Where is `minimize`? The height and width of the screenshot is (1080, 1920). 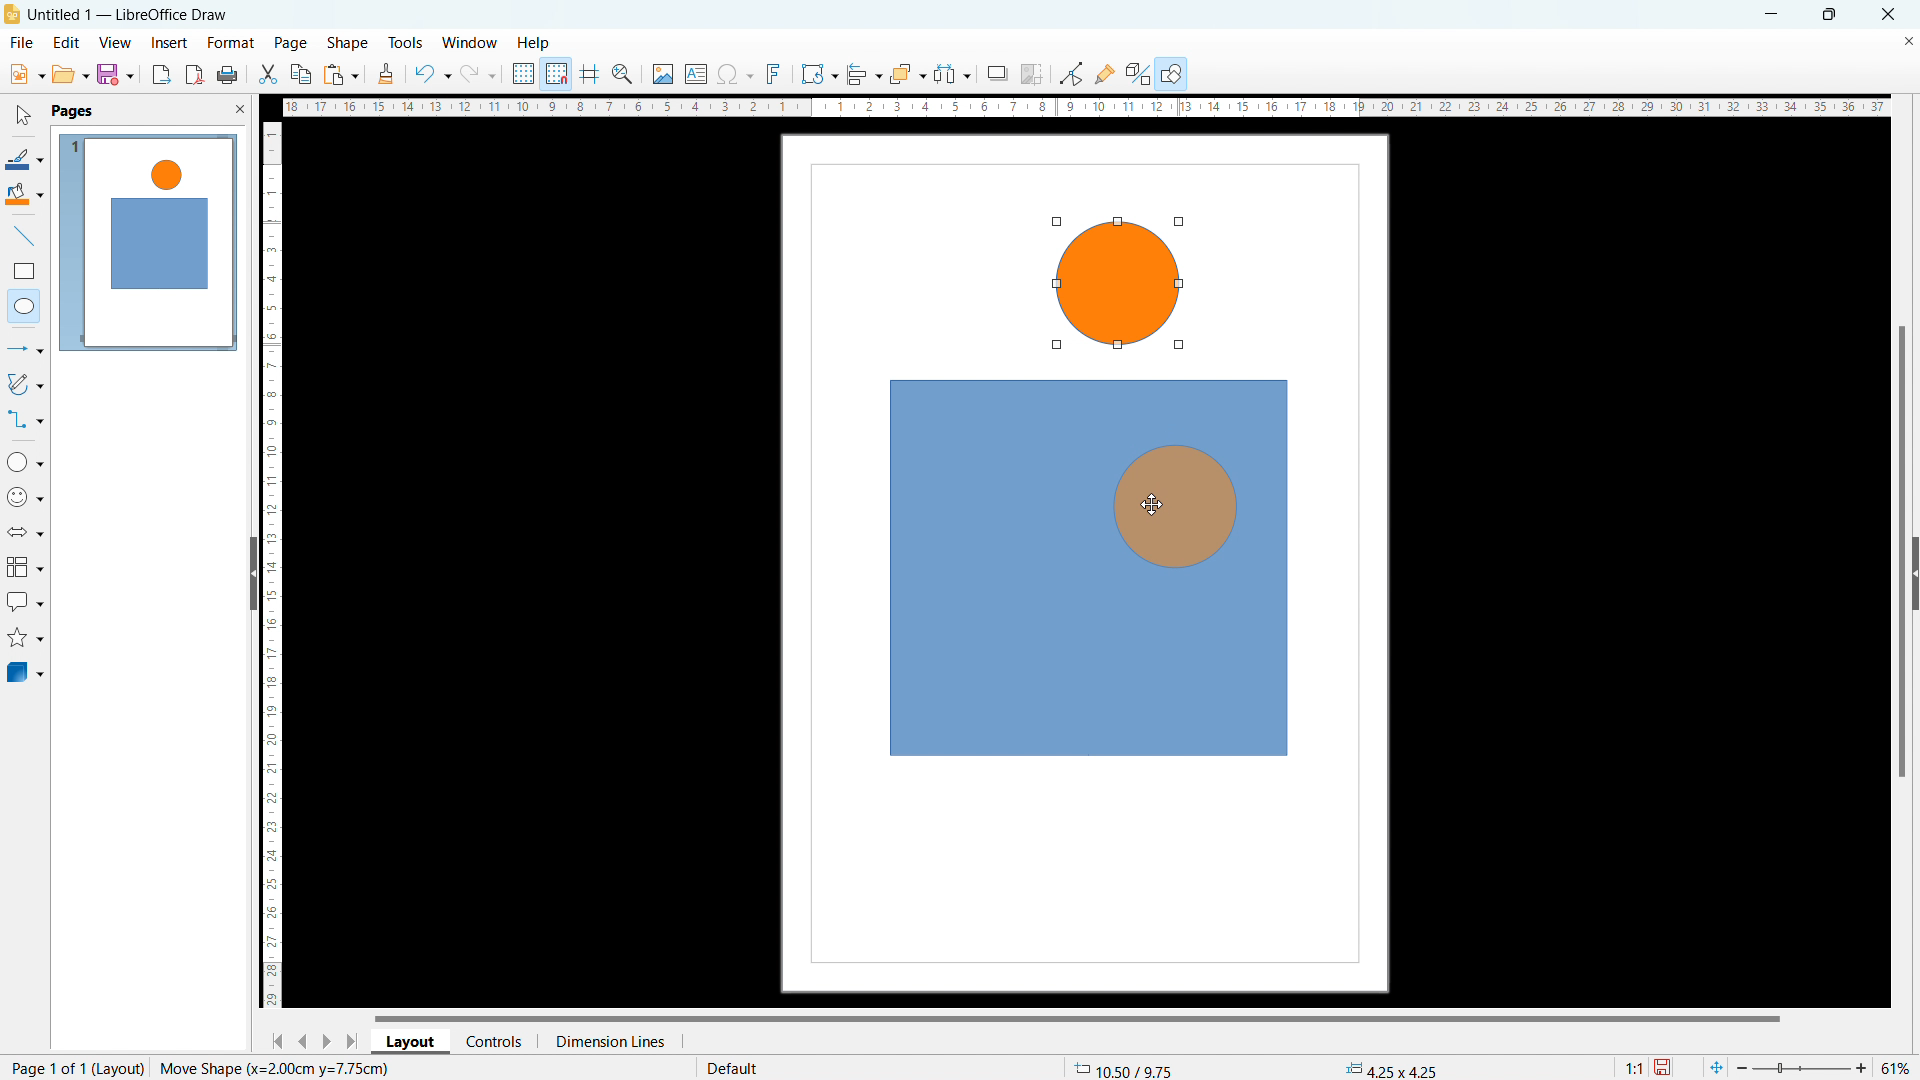 minimize is located at coordinates (1769, 13).